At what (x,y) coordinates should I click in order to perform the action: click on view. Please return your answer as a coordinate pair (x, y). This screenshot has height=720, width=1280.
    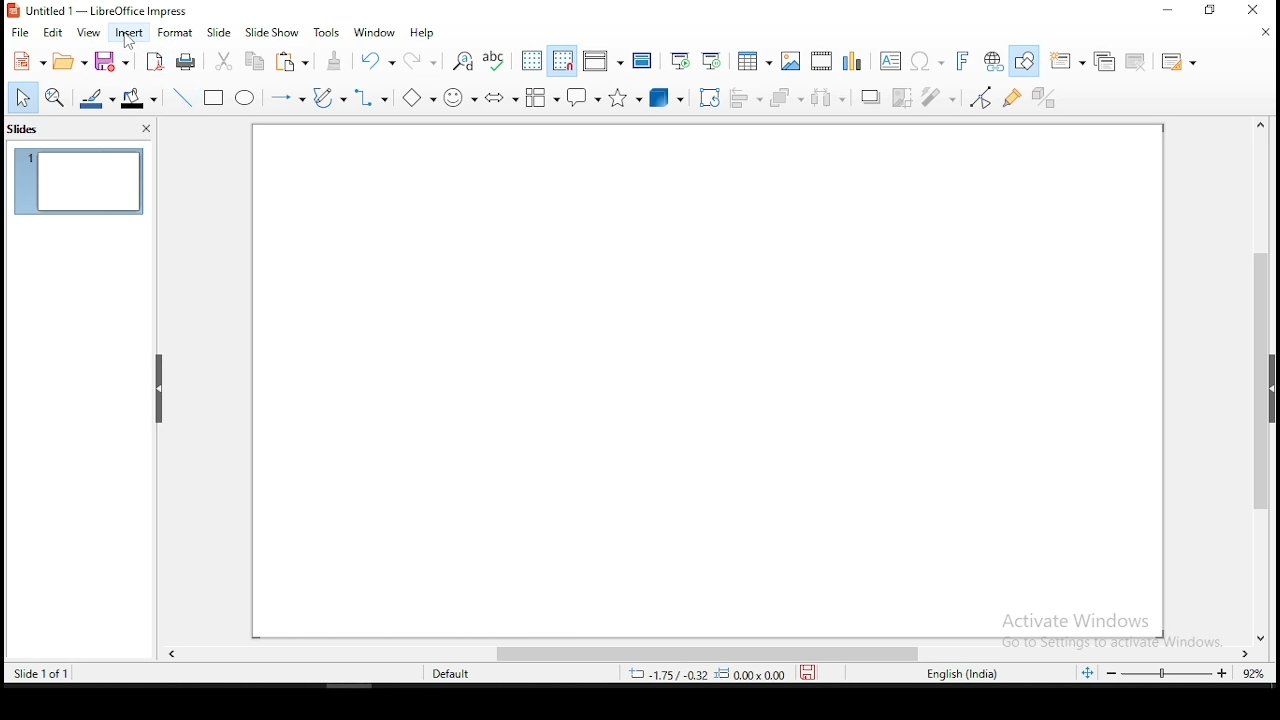
    Looking at the image, I should click on (87, 36).